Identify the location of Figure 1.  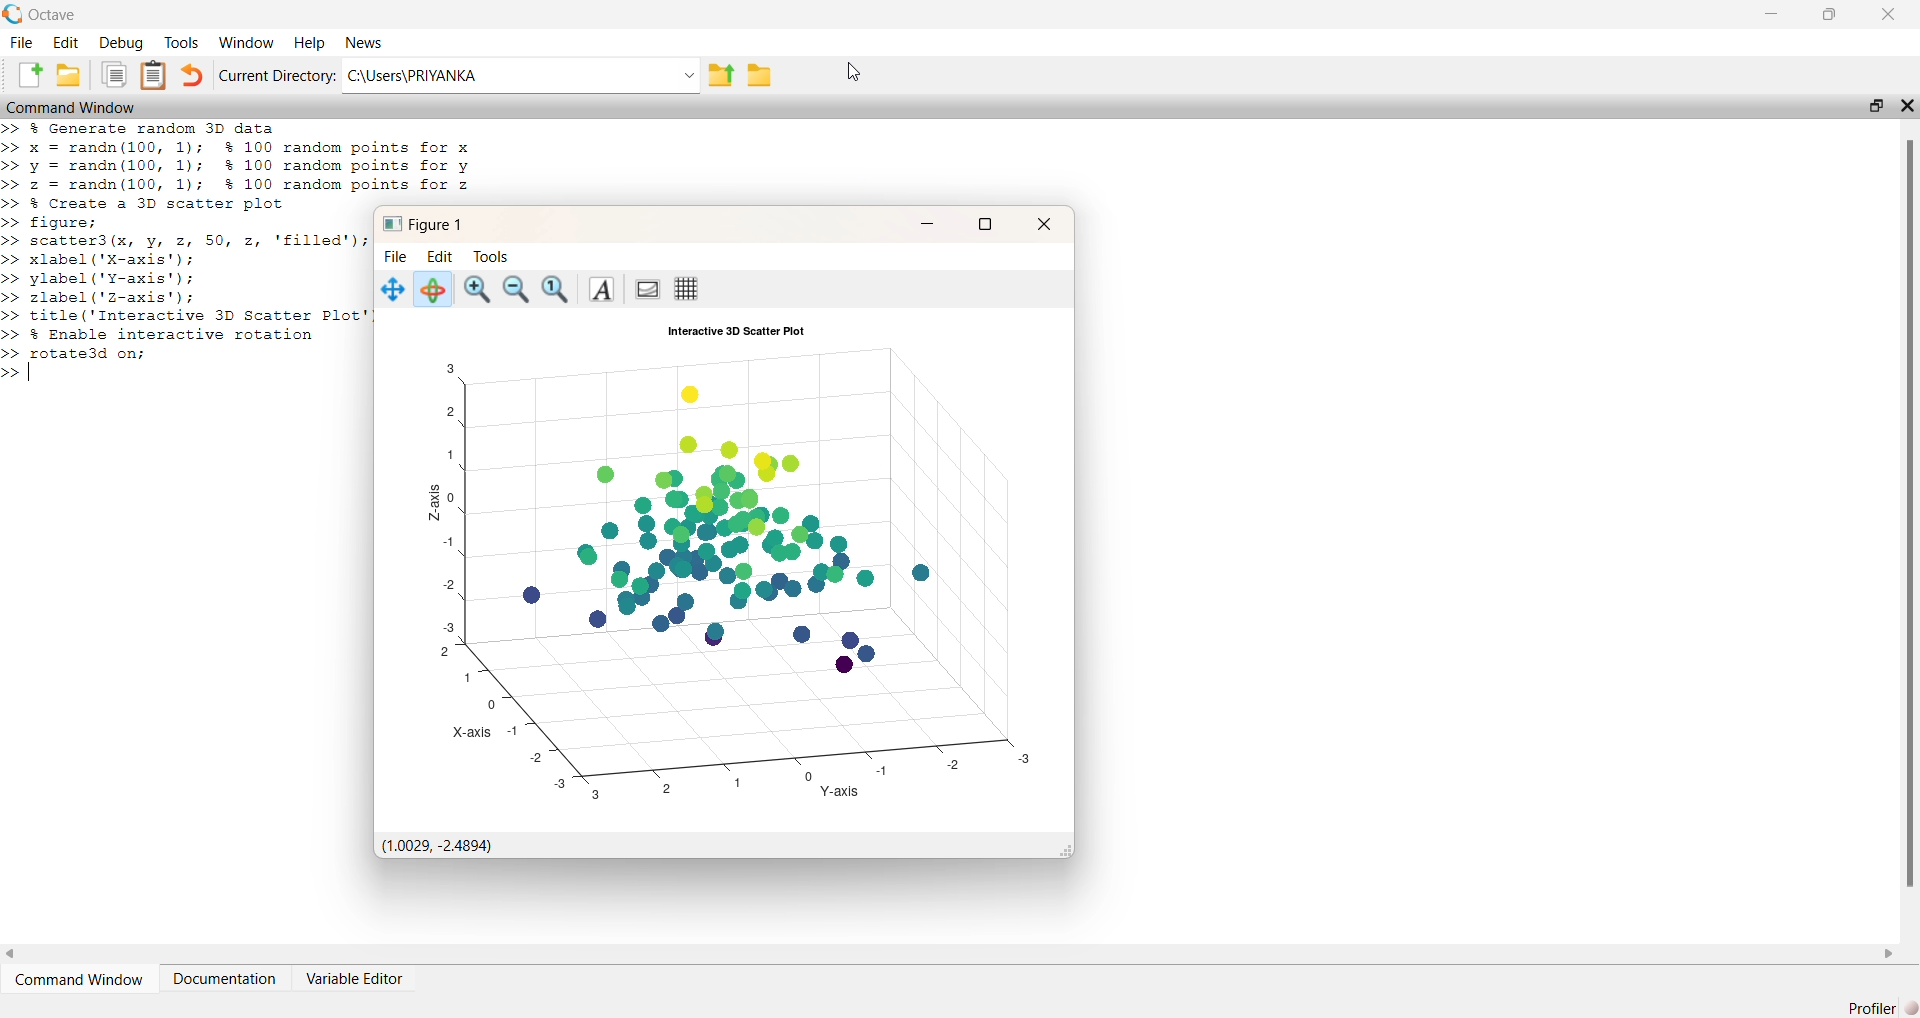
(423, 225).